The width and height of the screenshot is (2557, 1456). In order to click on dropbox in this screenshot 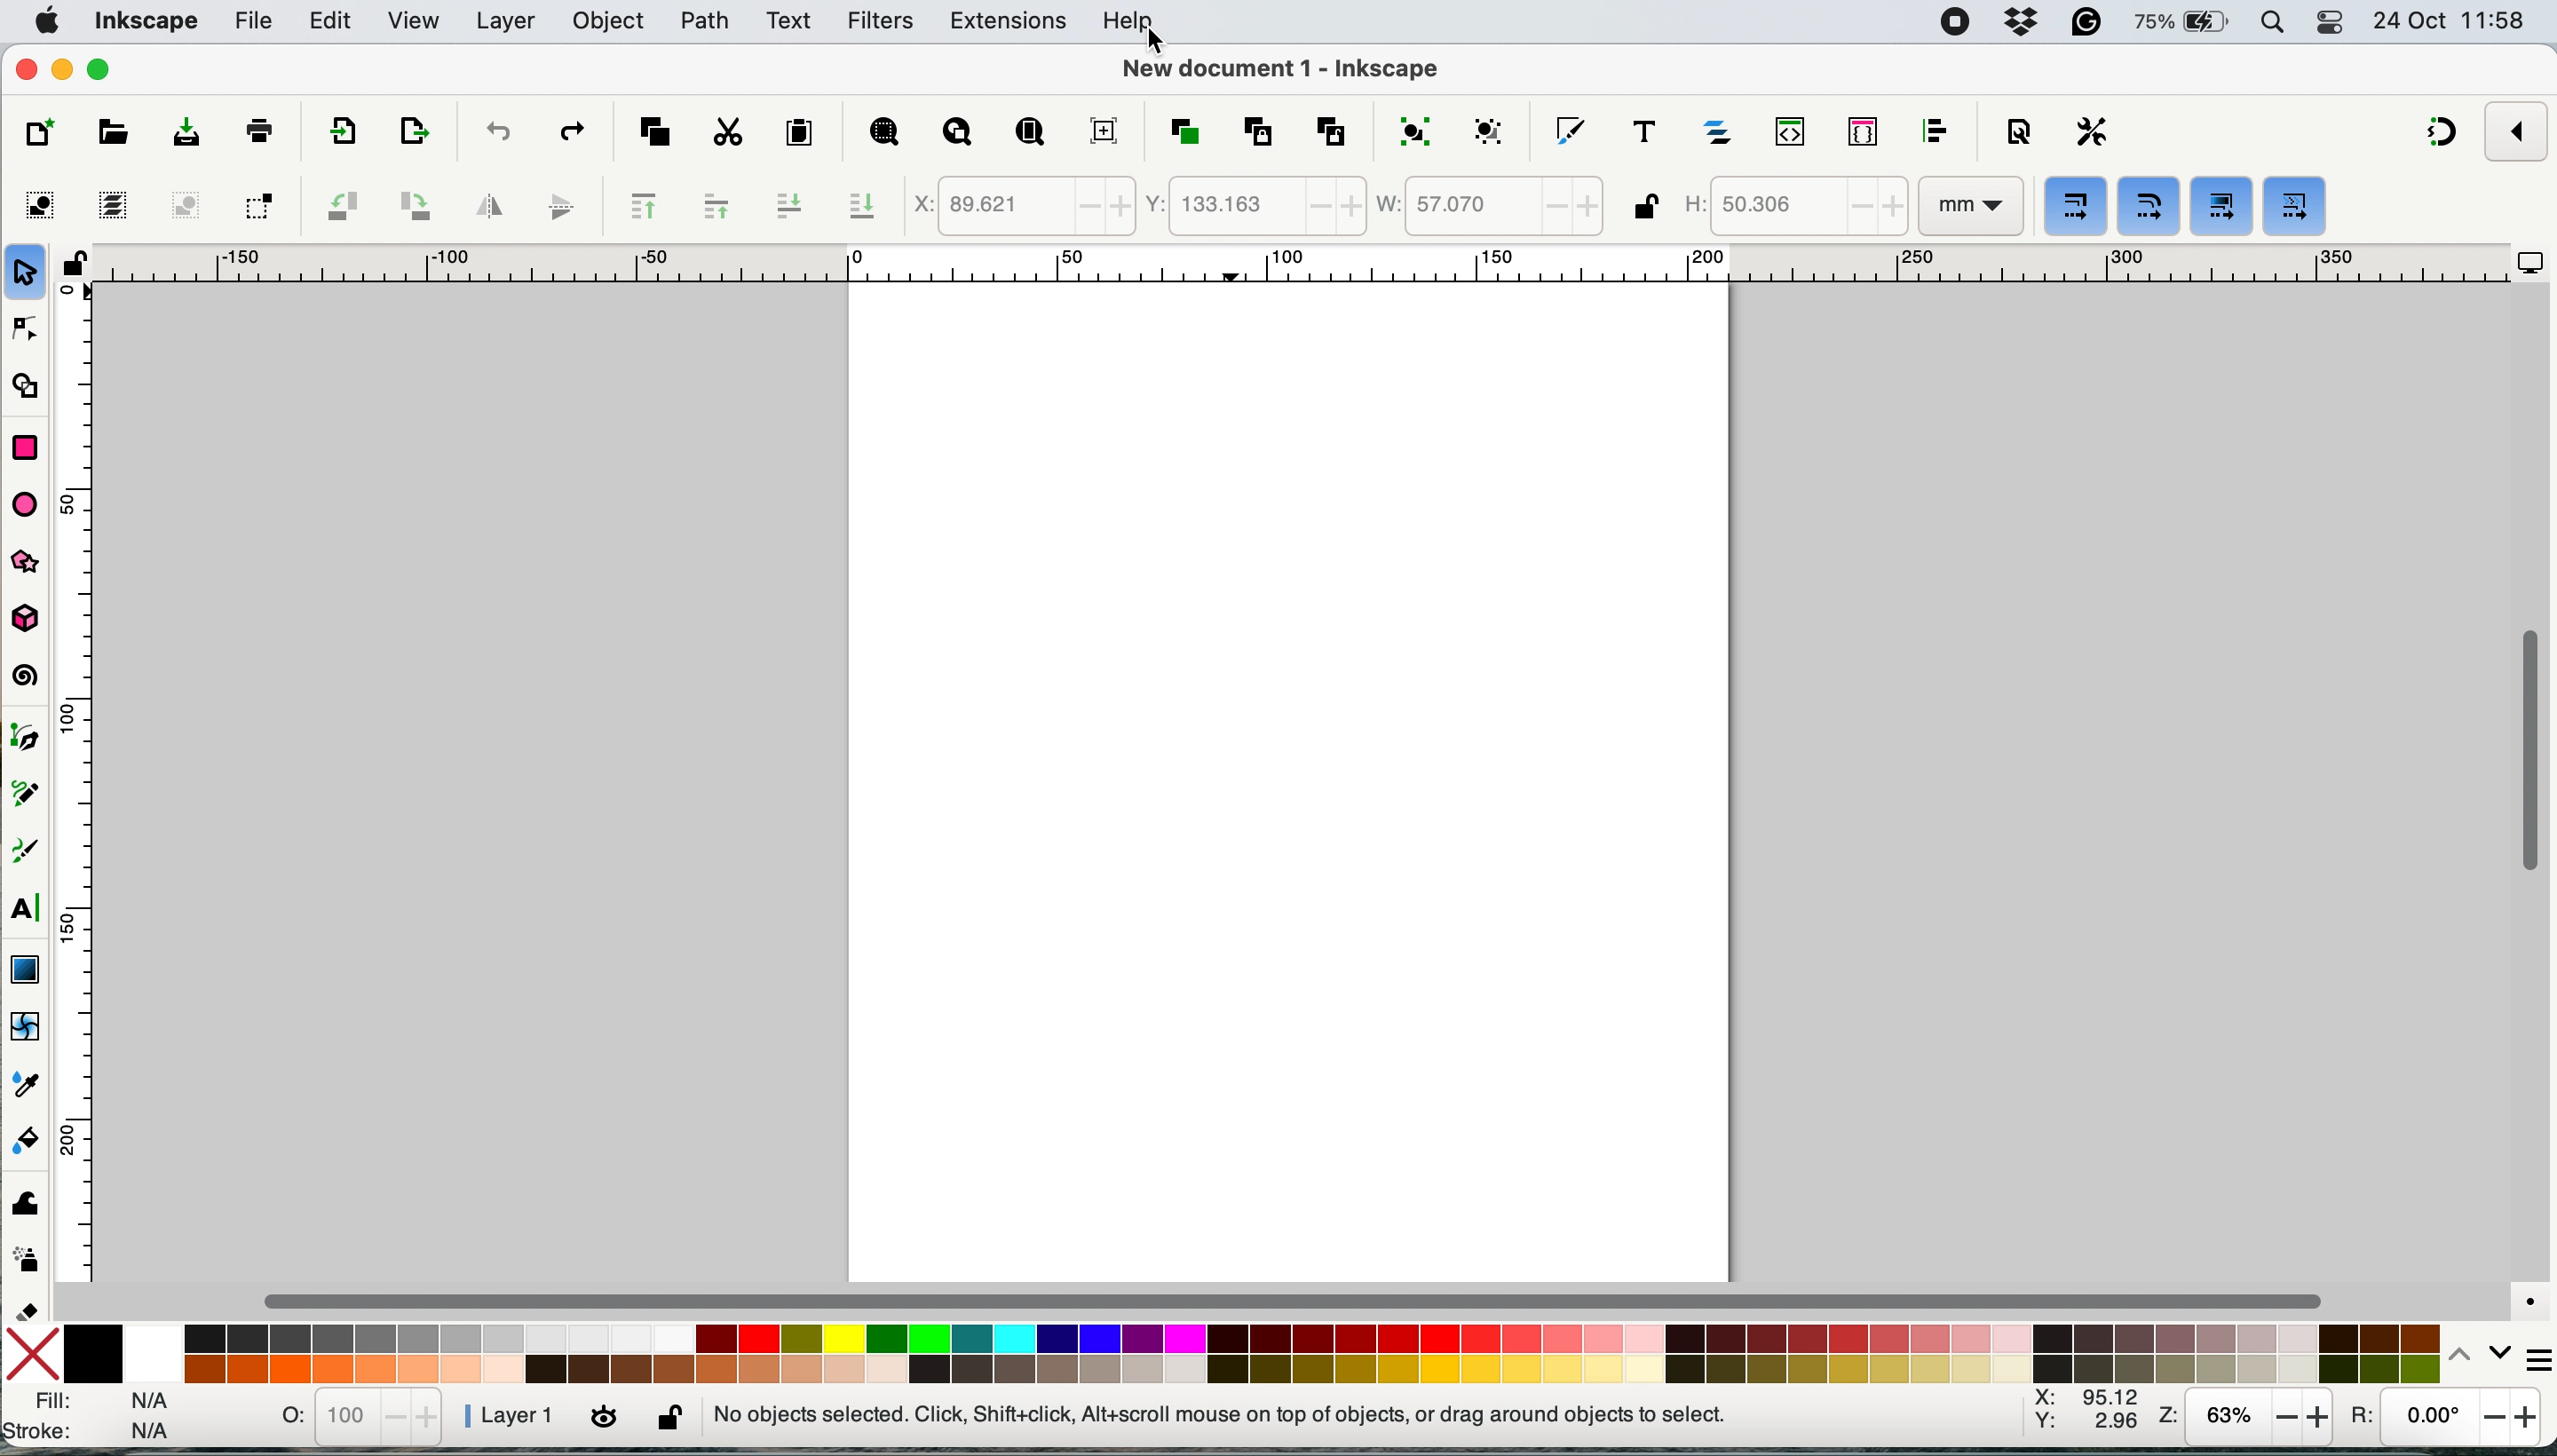, I will do `click(2018, 26)`.